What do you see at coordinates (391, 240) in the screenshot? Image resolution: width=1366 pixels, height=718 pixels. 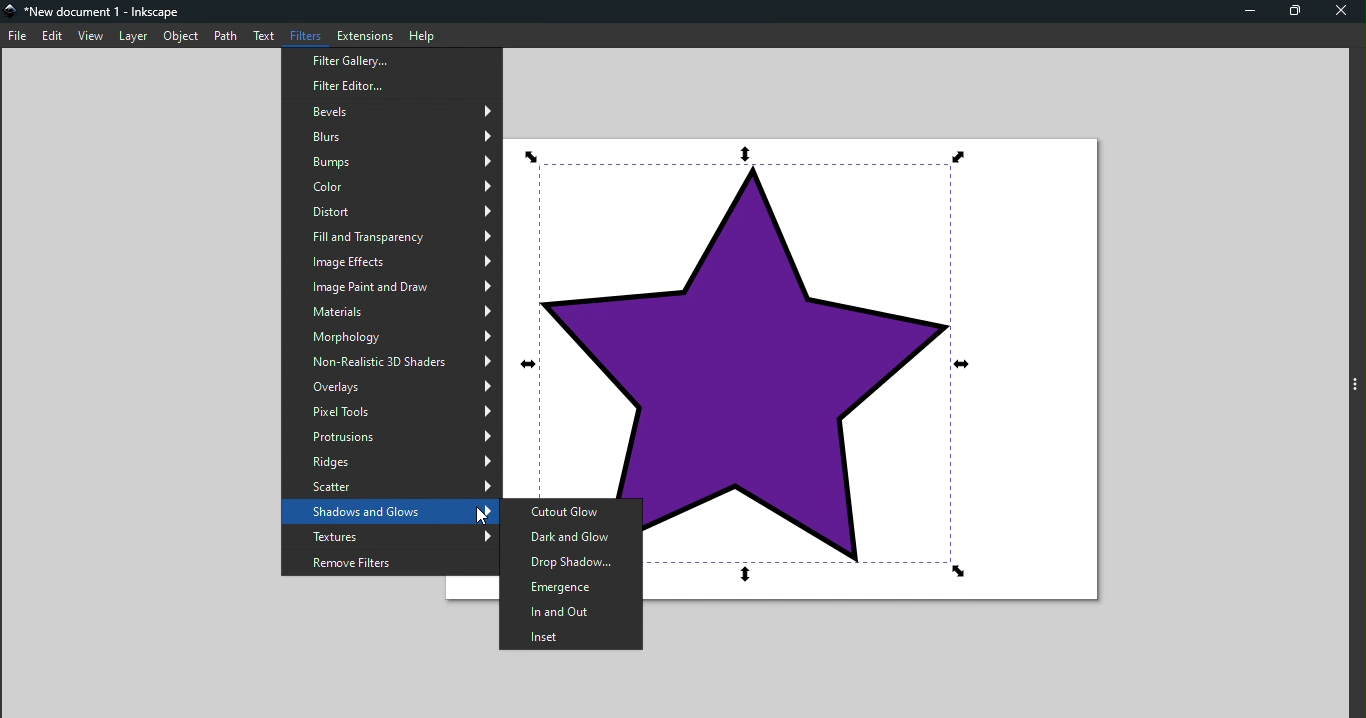 I see `Fill and transparency` at bounding box center [391, 240].